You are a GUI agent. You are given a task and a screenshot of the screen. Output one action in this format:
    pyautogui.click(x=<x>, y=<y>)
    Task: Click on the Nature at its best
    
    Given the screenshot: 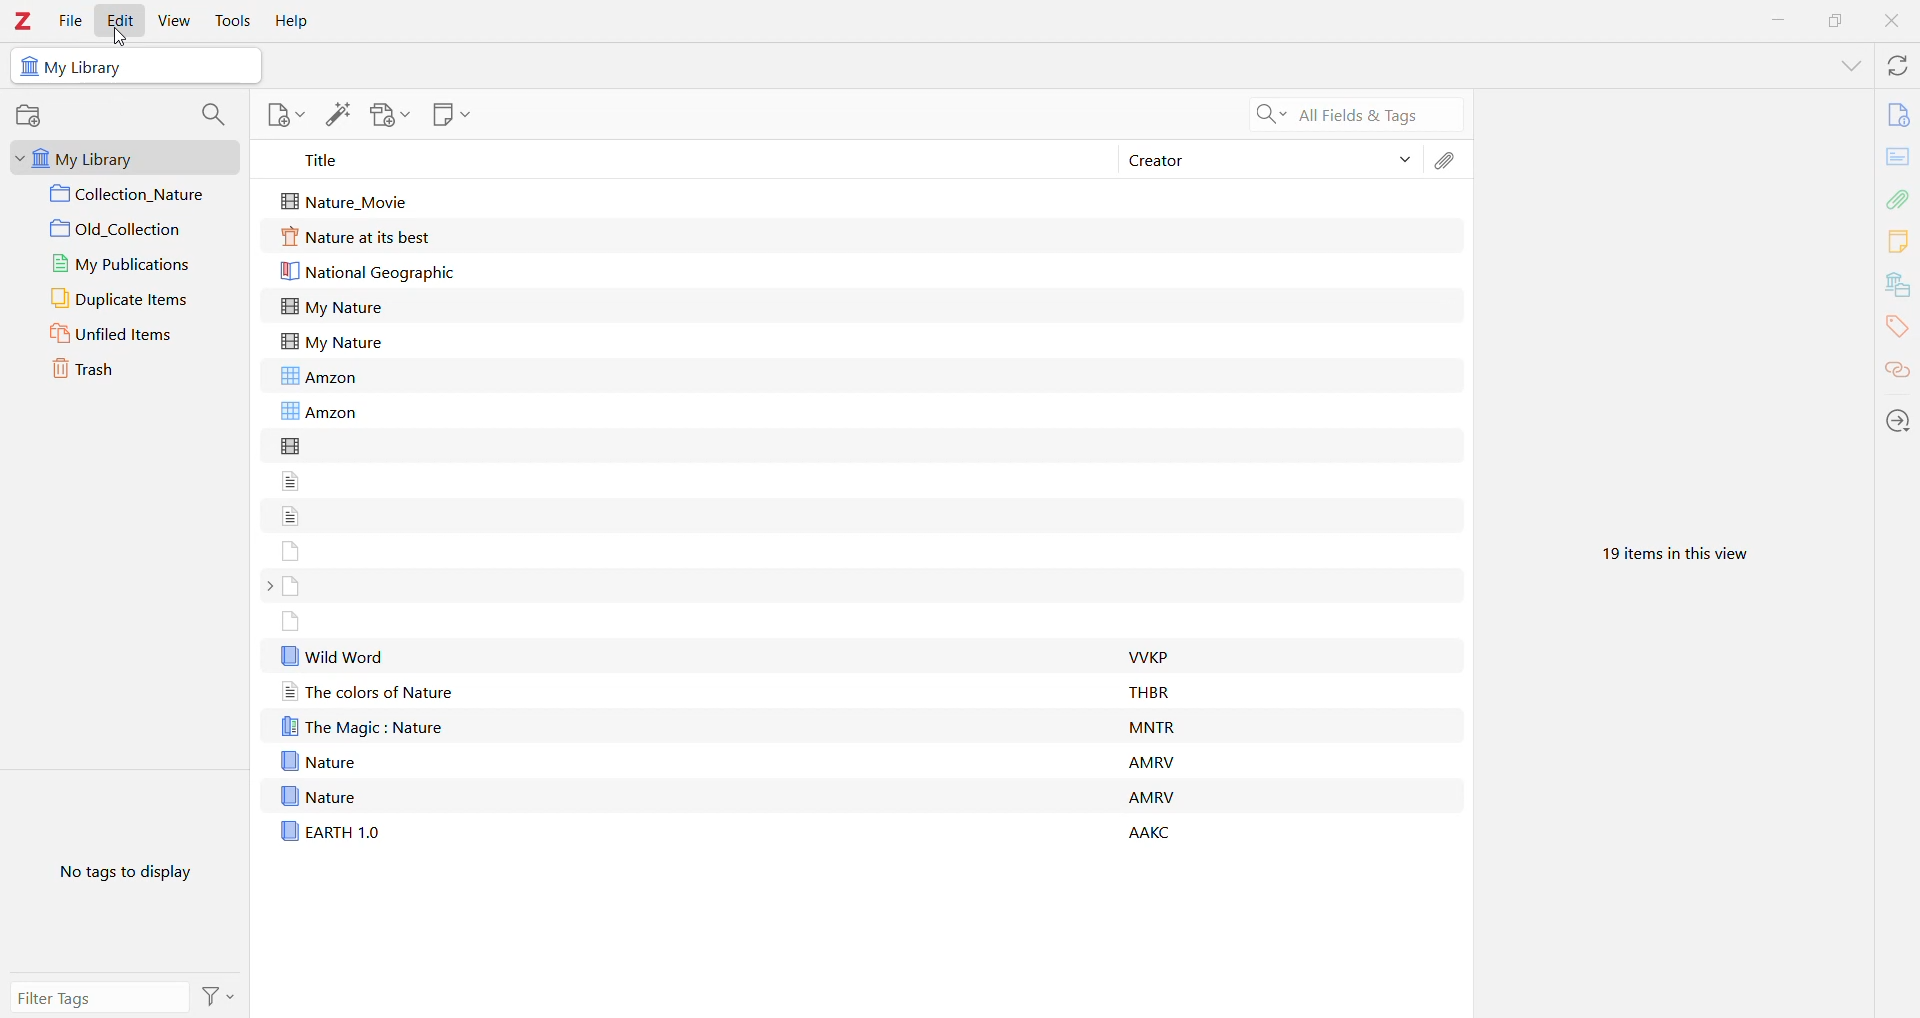 What is the action you would take?
    pyautogui.click(x=359, y=238)
    